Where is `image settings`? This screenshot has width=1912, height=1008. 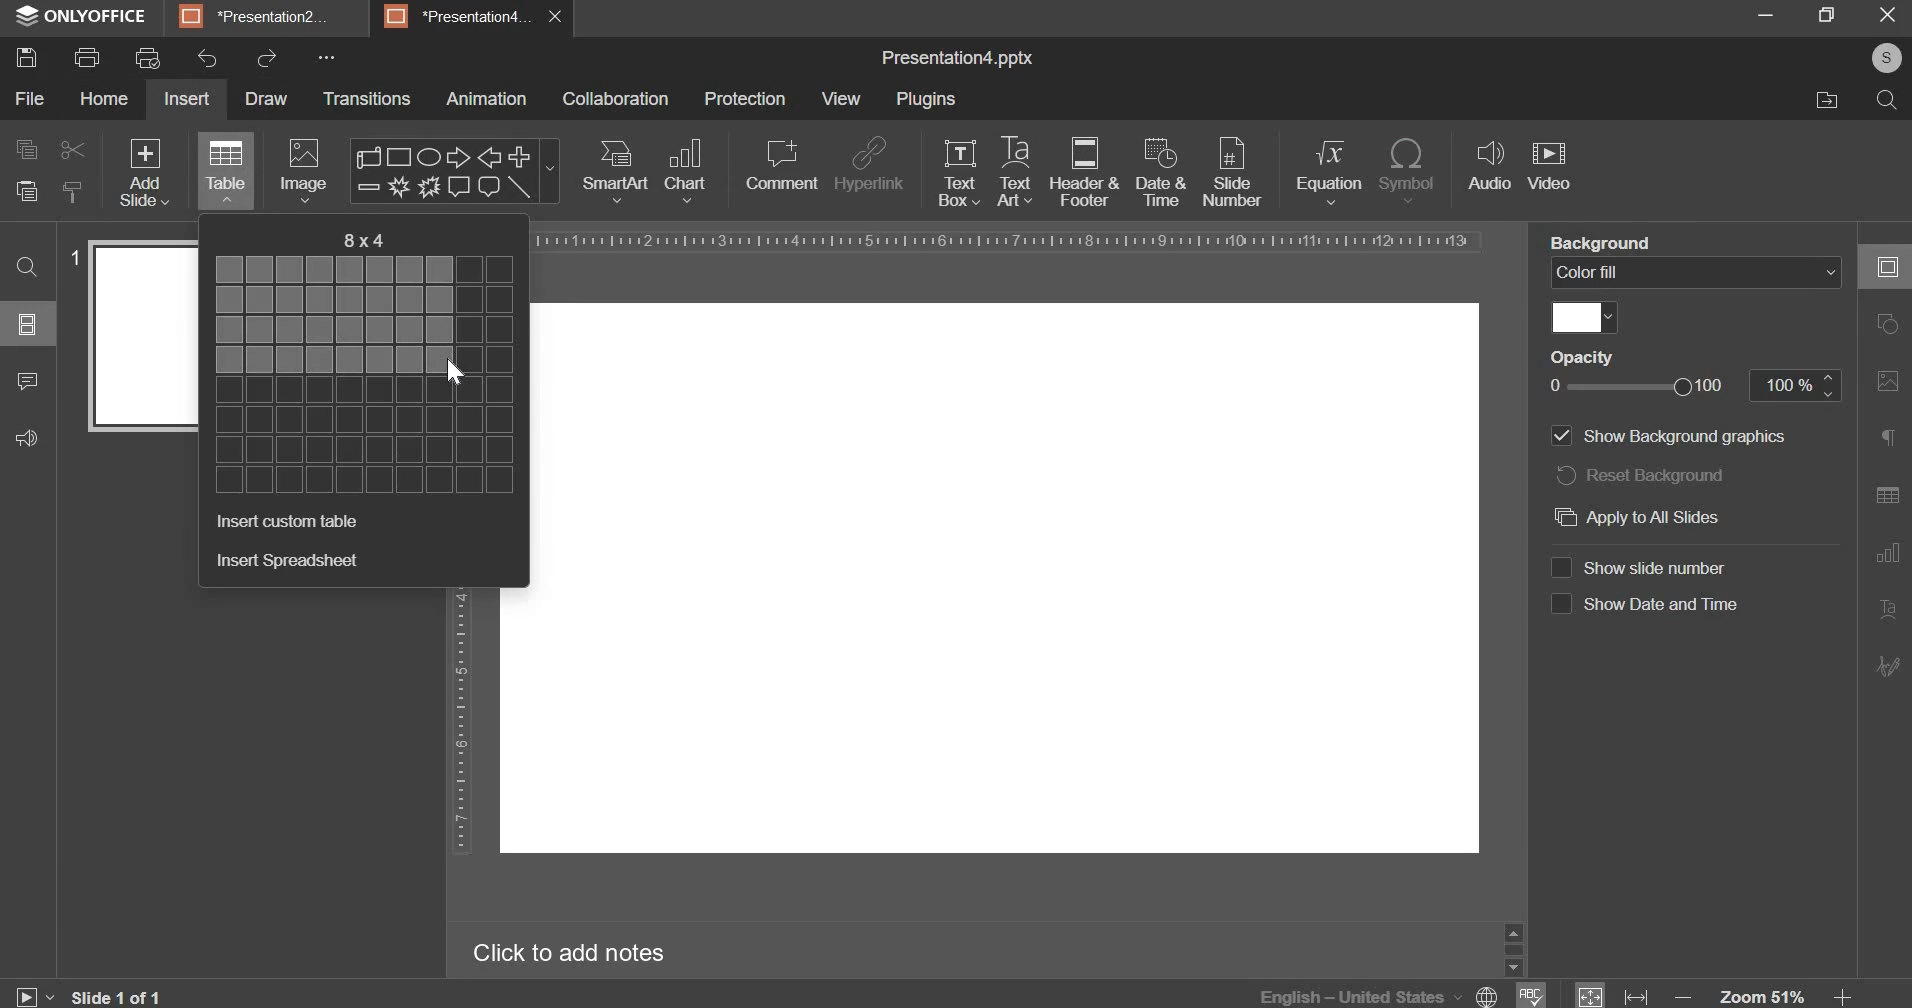
image settings is located at coordinates (1888, 382).